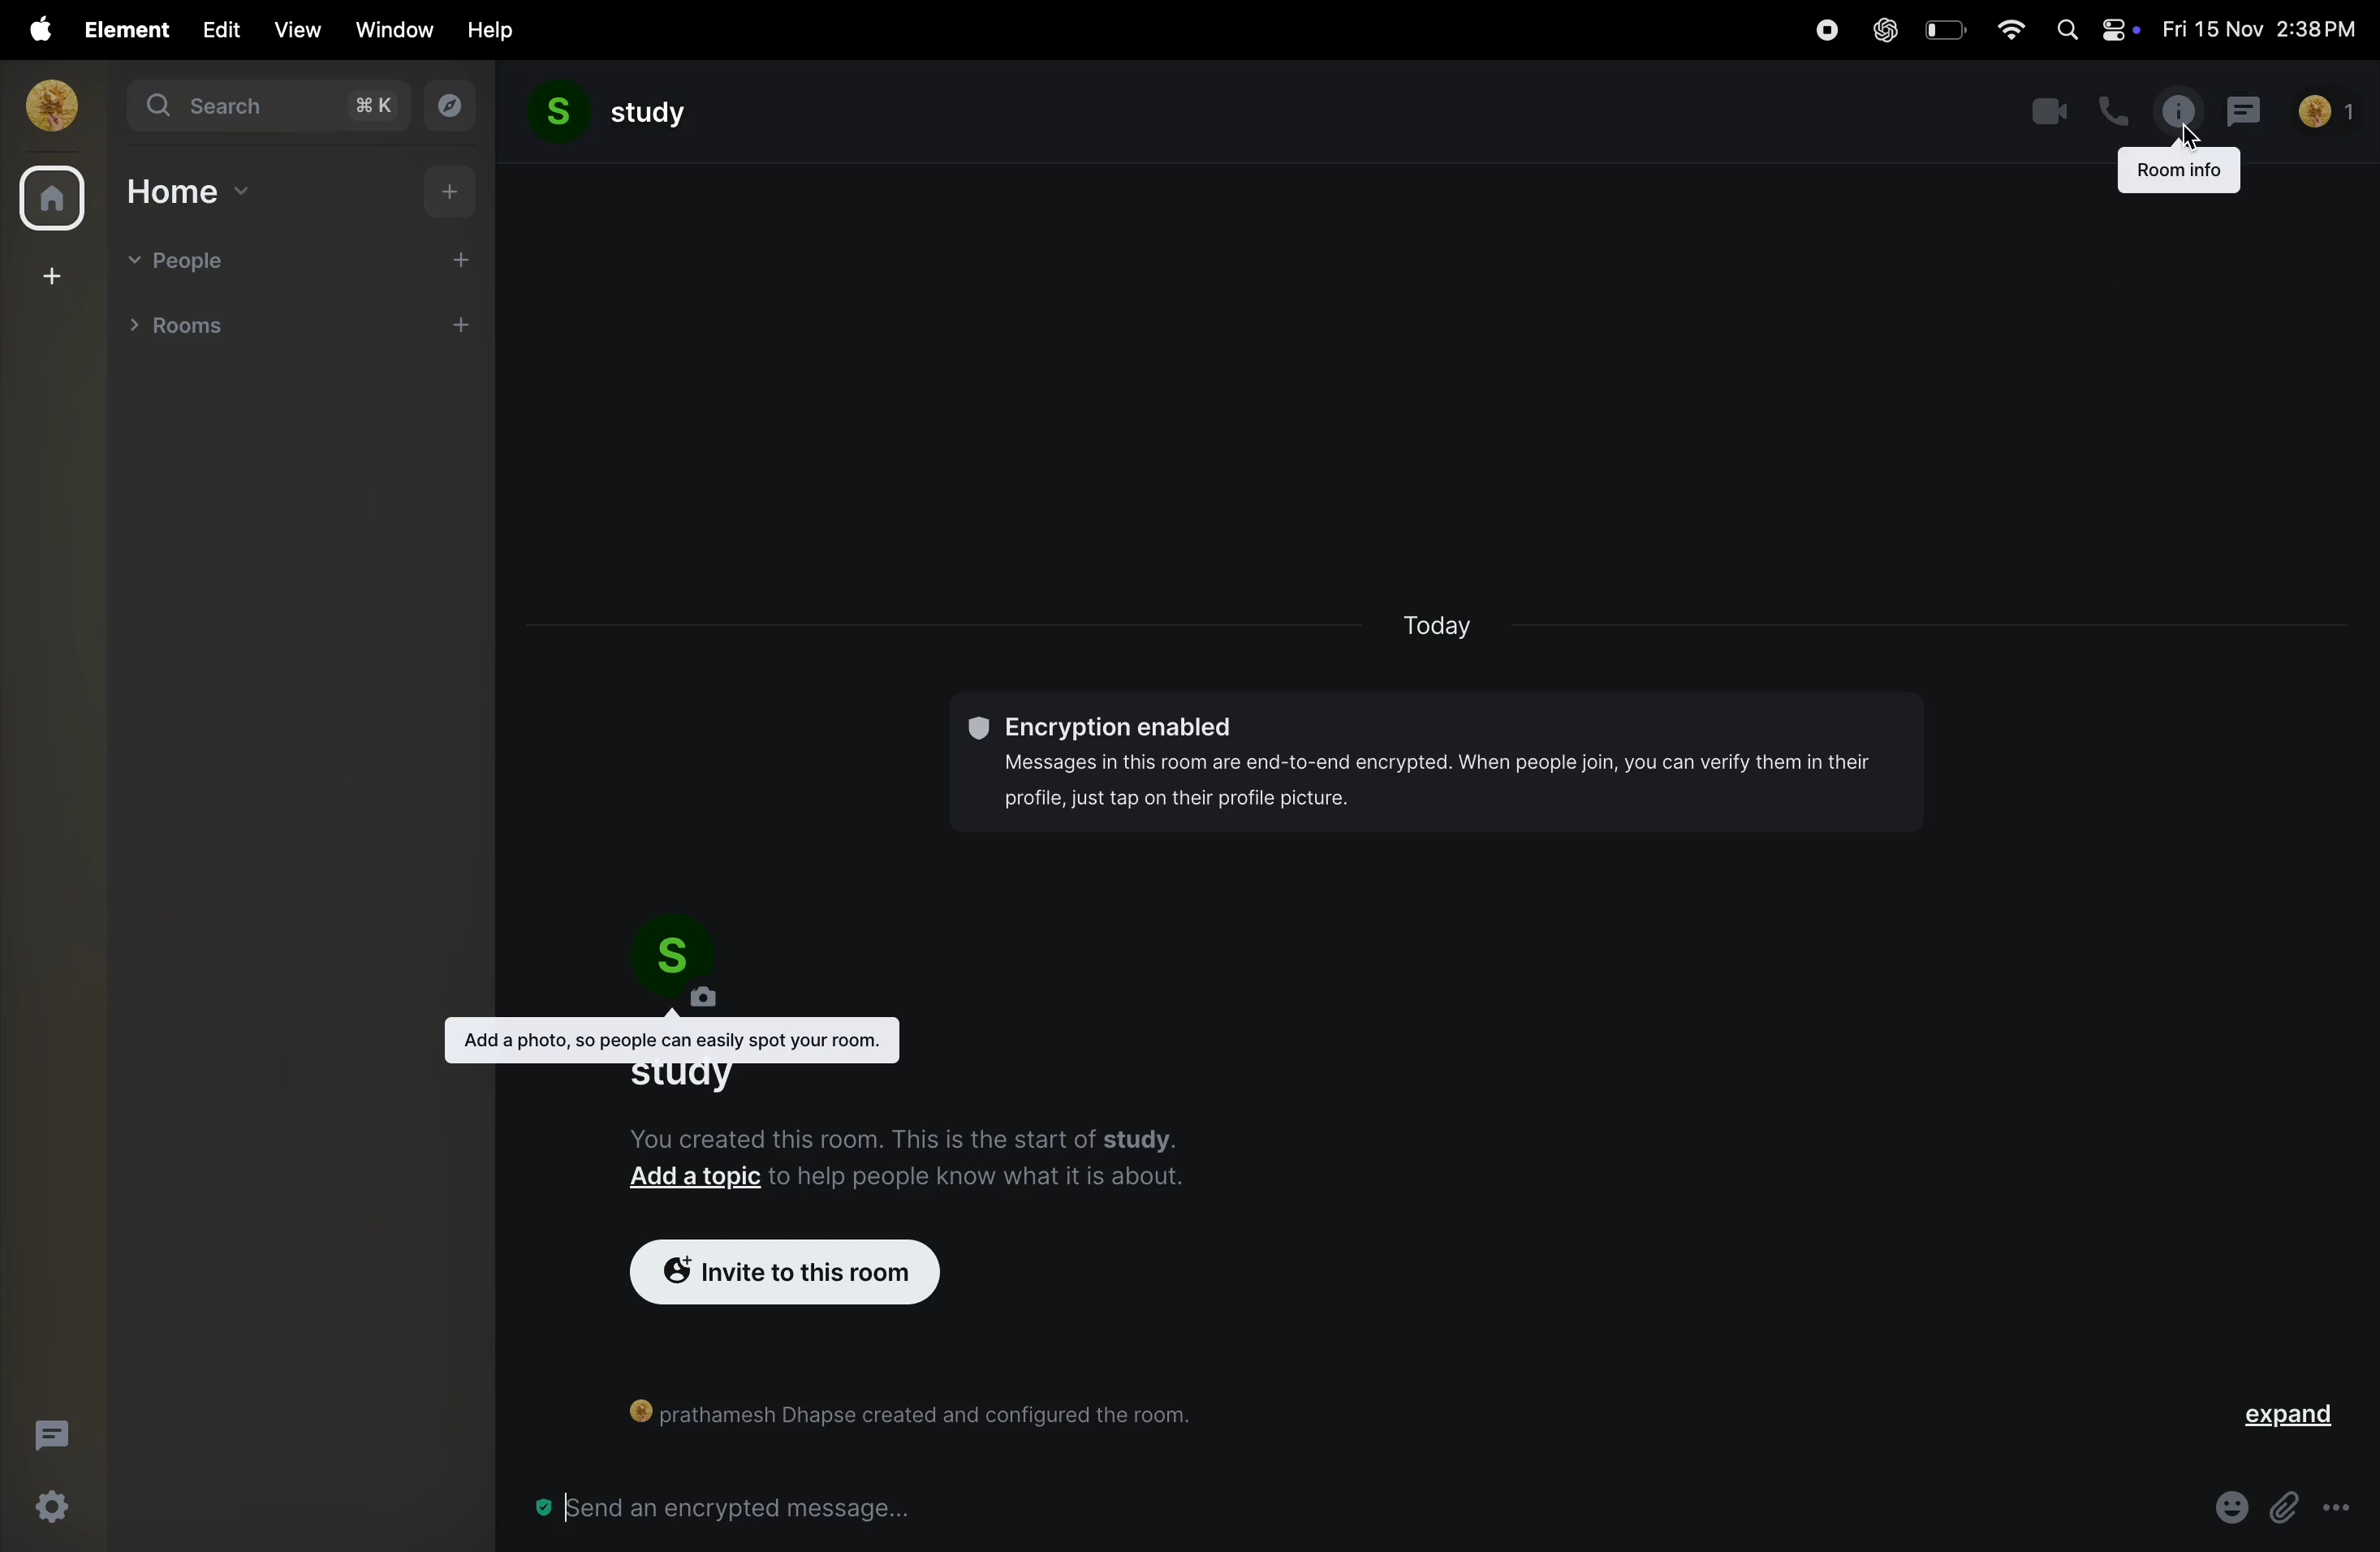  Describe the element at coordinates (2321, 109) in the screenshot. I see `no of people` at that location.